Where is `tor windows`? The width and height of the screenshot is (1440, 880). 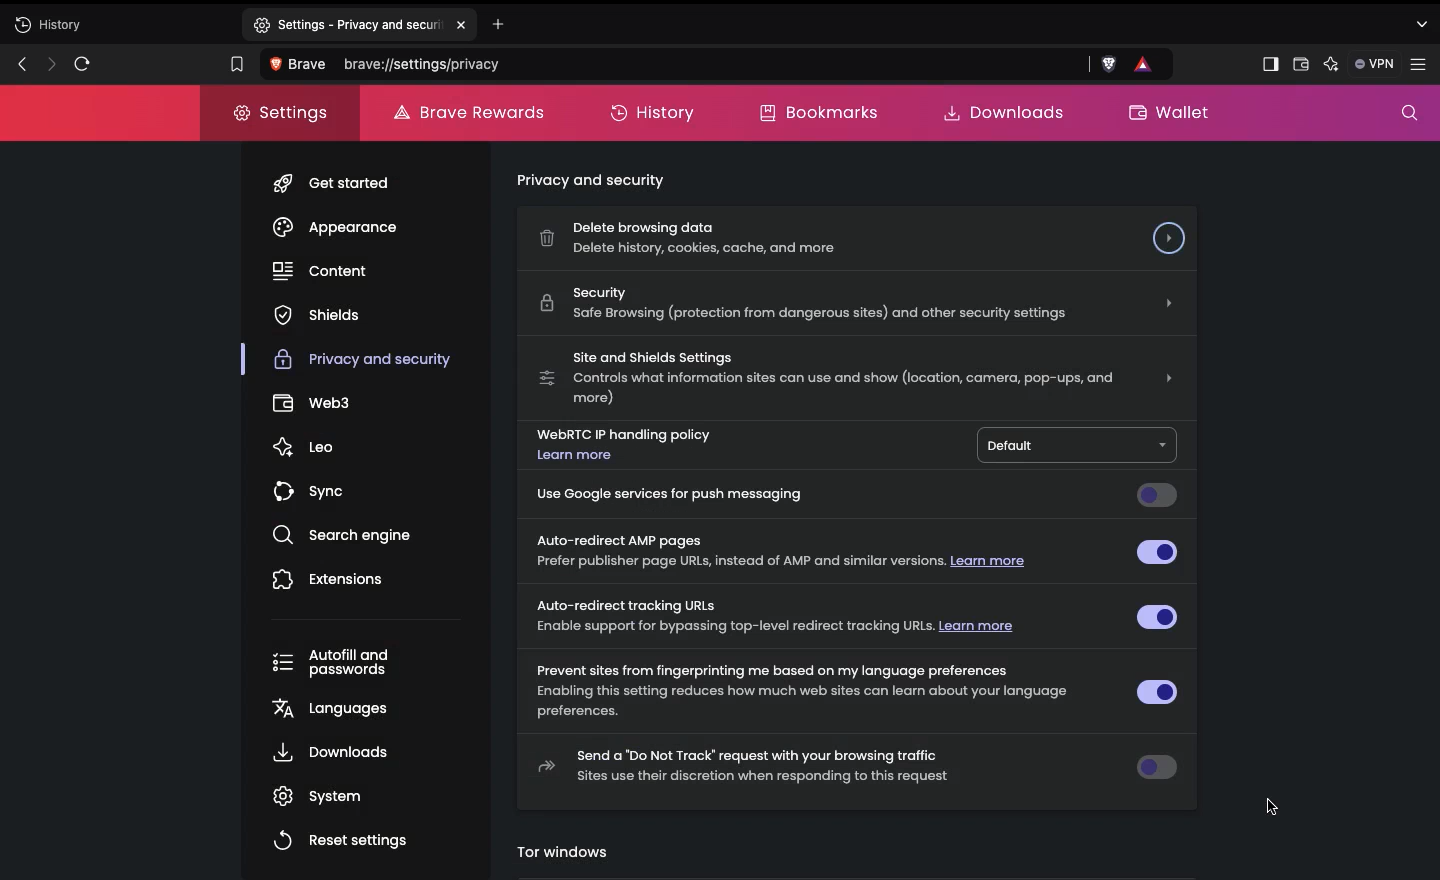
tor windows is located at coordinates (565, 854).